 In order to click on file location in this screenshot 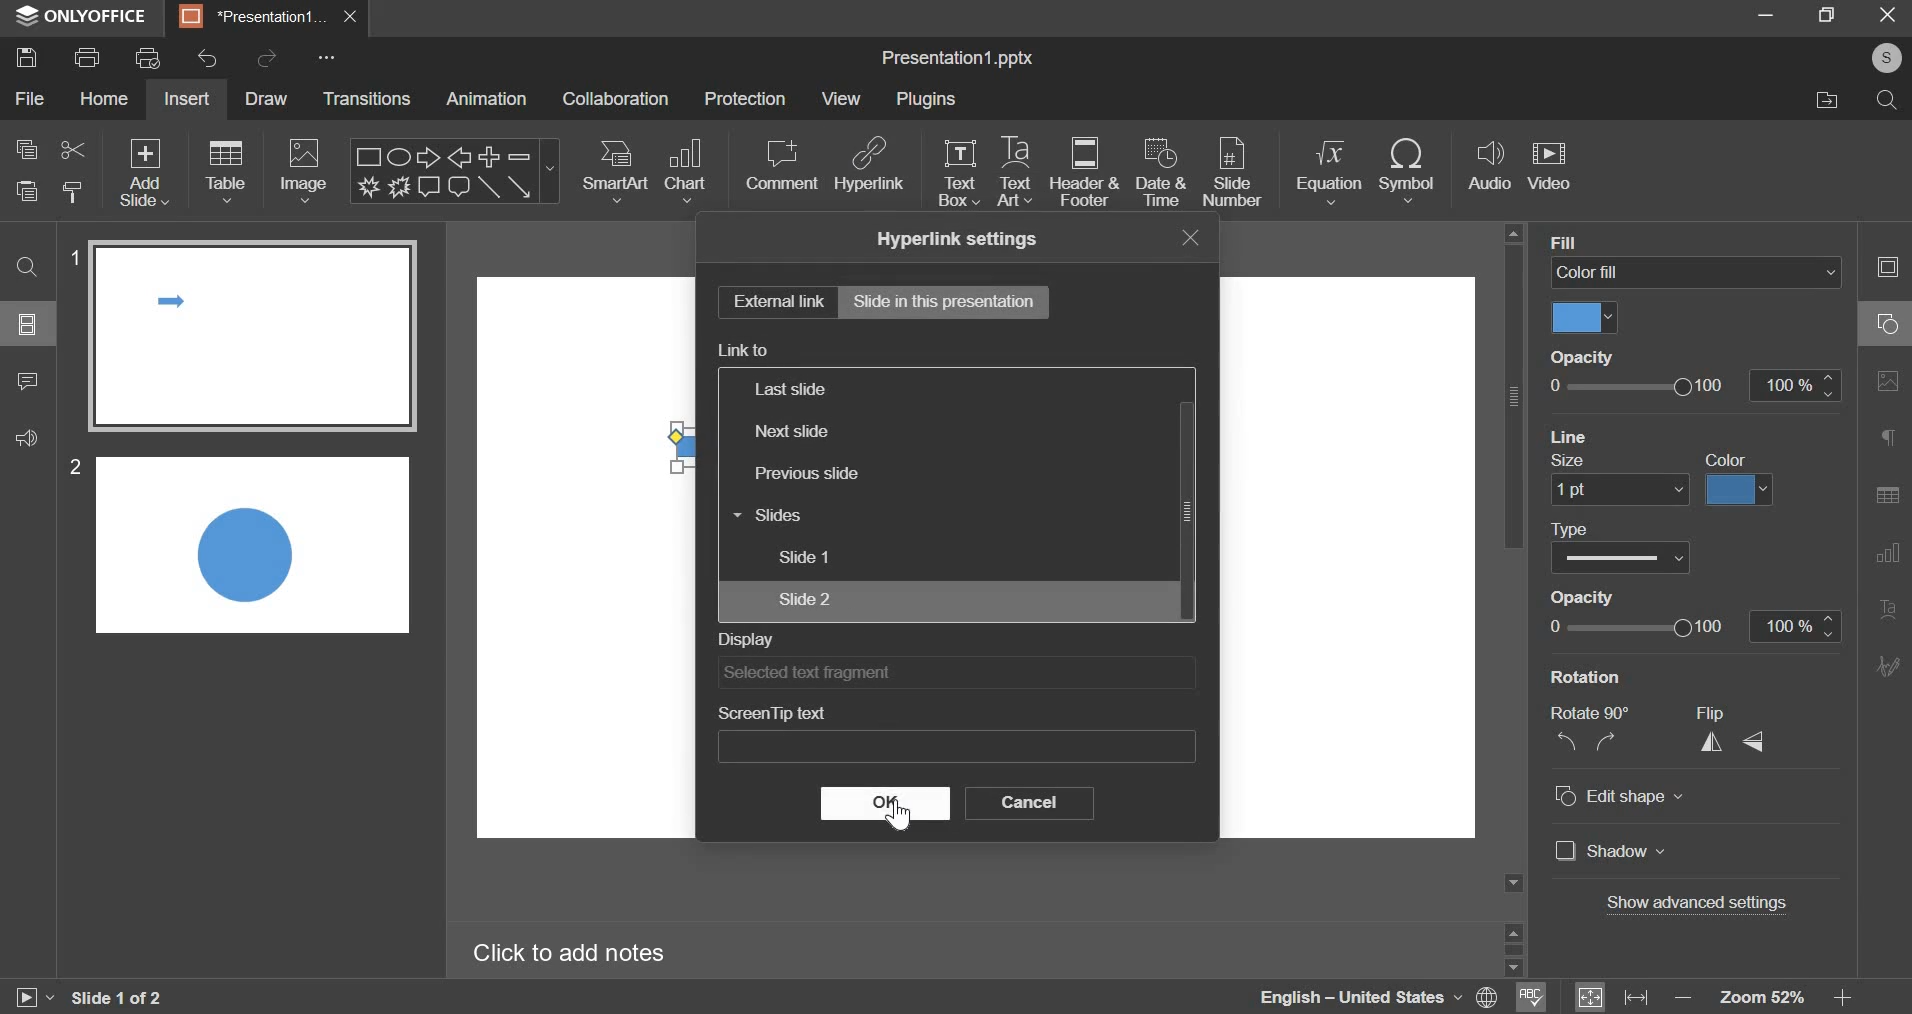, I will do `click(1828, 102)`.